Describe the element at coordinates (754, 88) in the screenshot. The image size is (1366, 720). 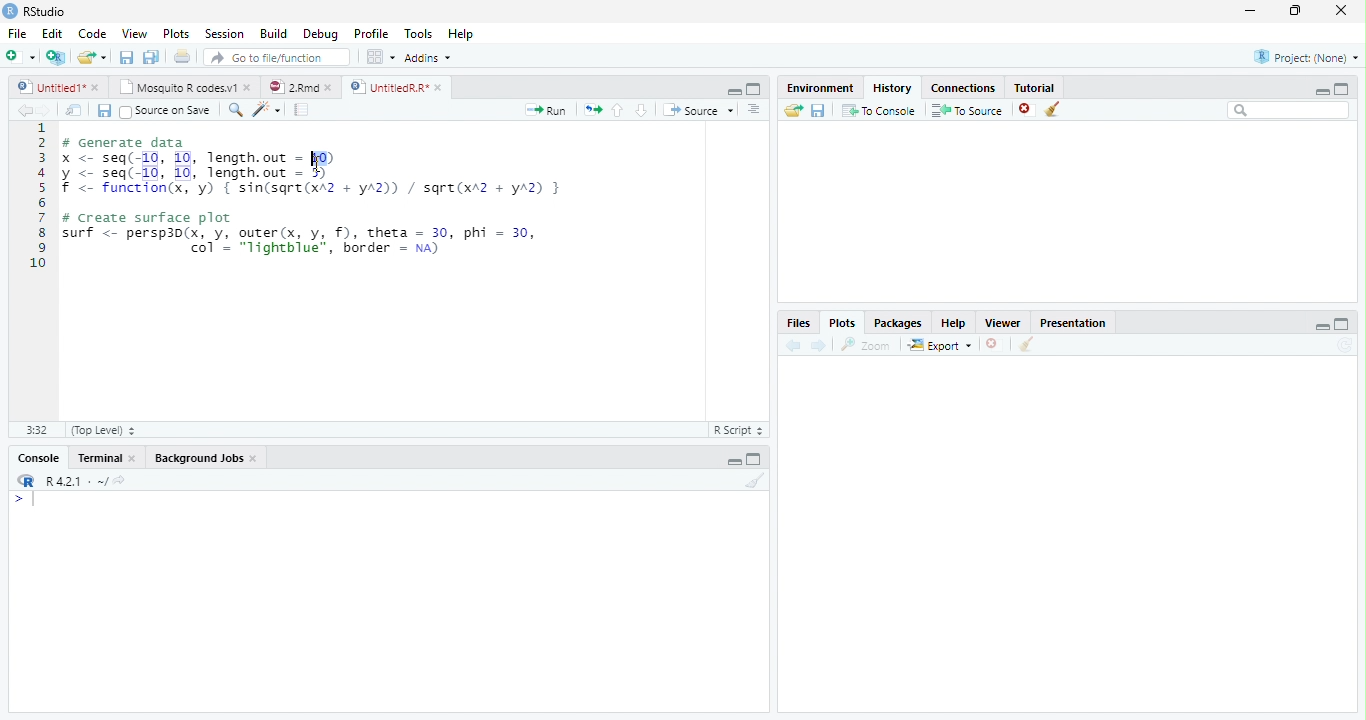
I see `Maximixe` at that location.